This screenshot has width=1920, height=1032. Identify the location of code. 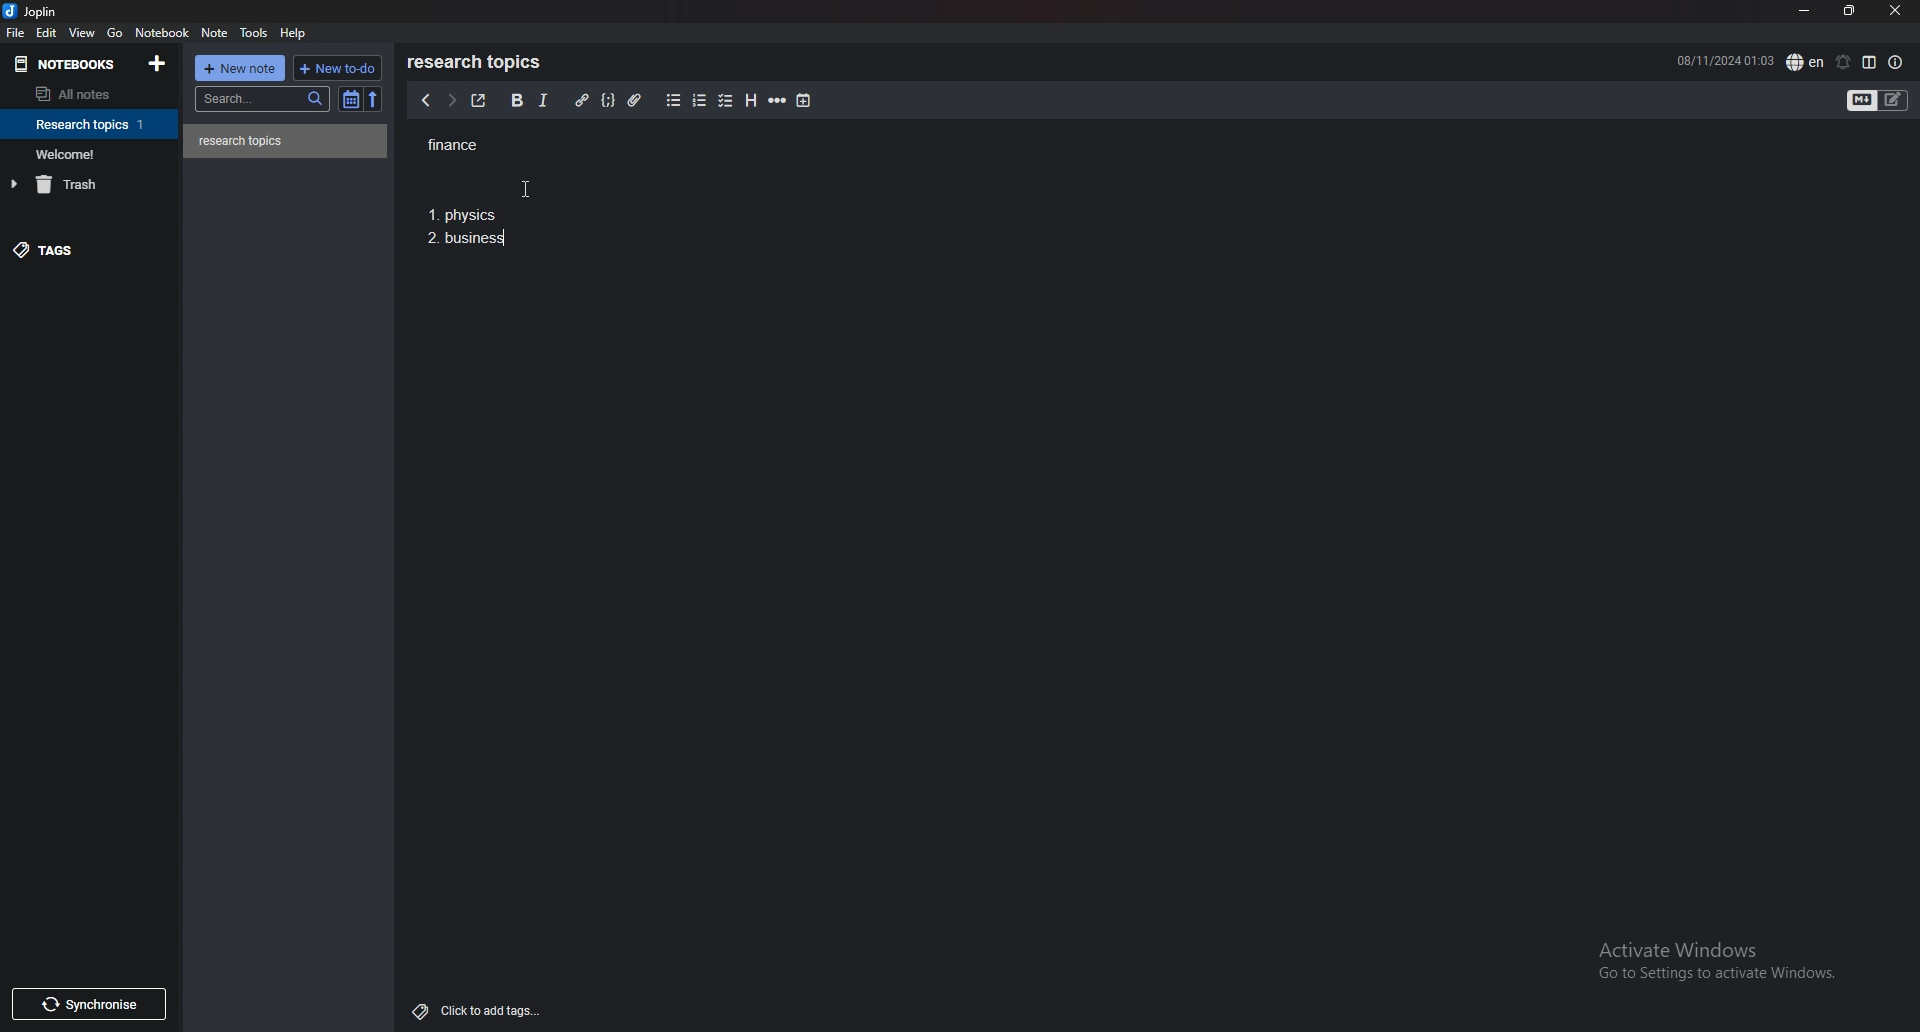
(609, 99).